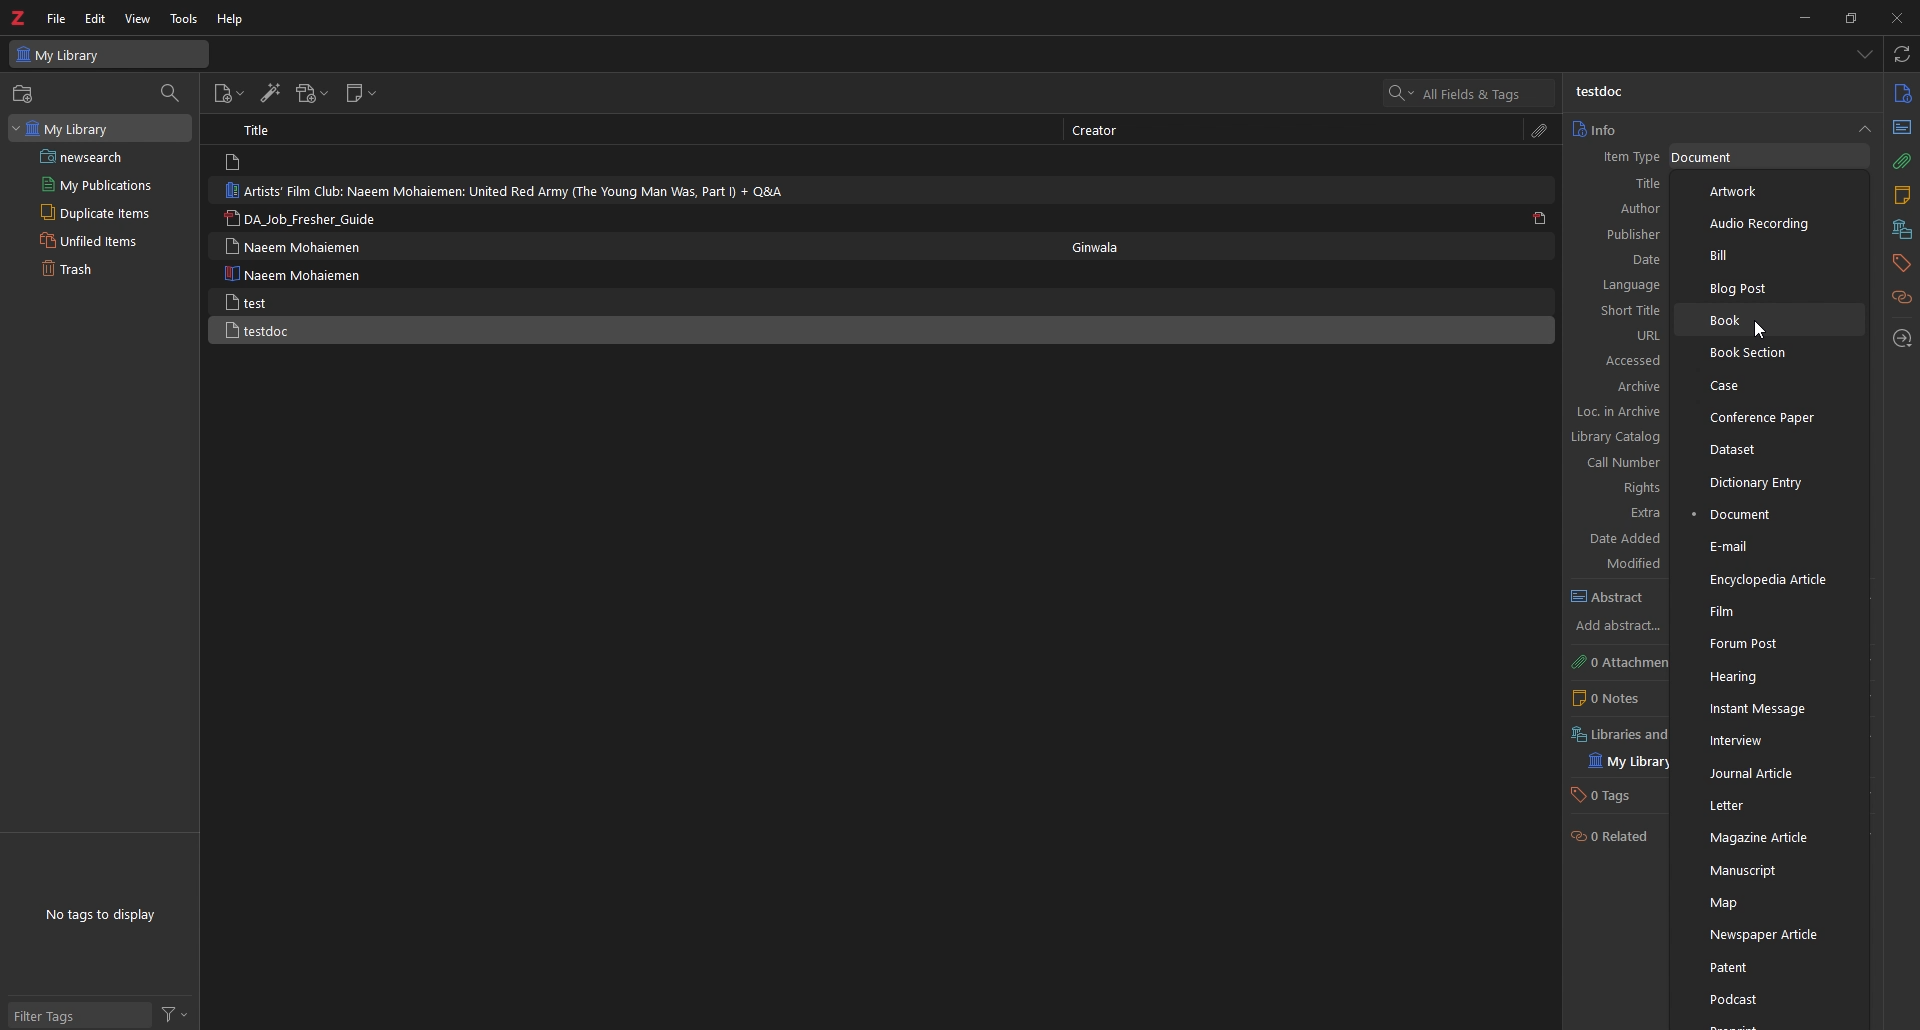  I want to click on new note, so click(361, 93).